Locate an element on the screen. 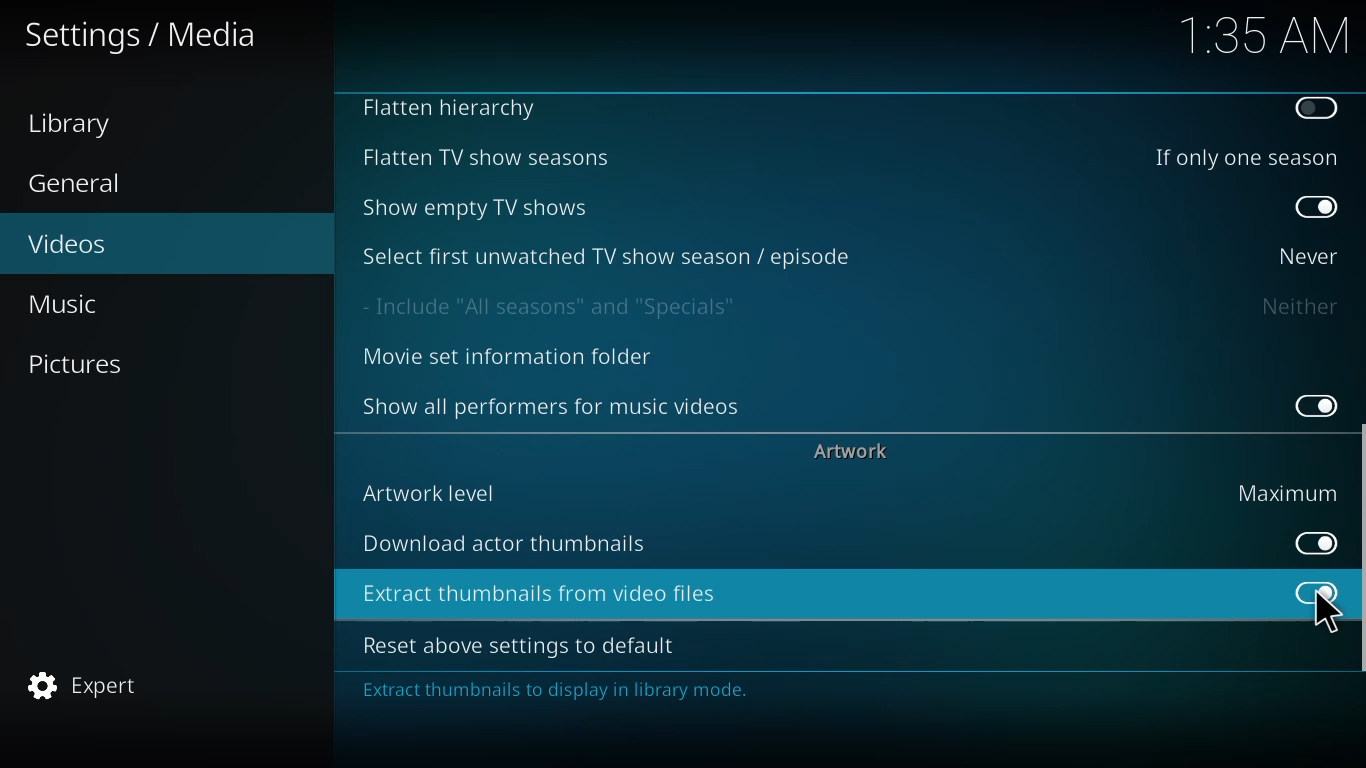  artwork is located at coordinates (854, 450).